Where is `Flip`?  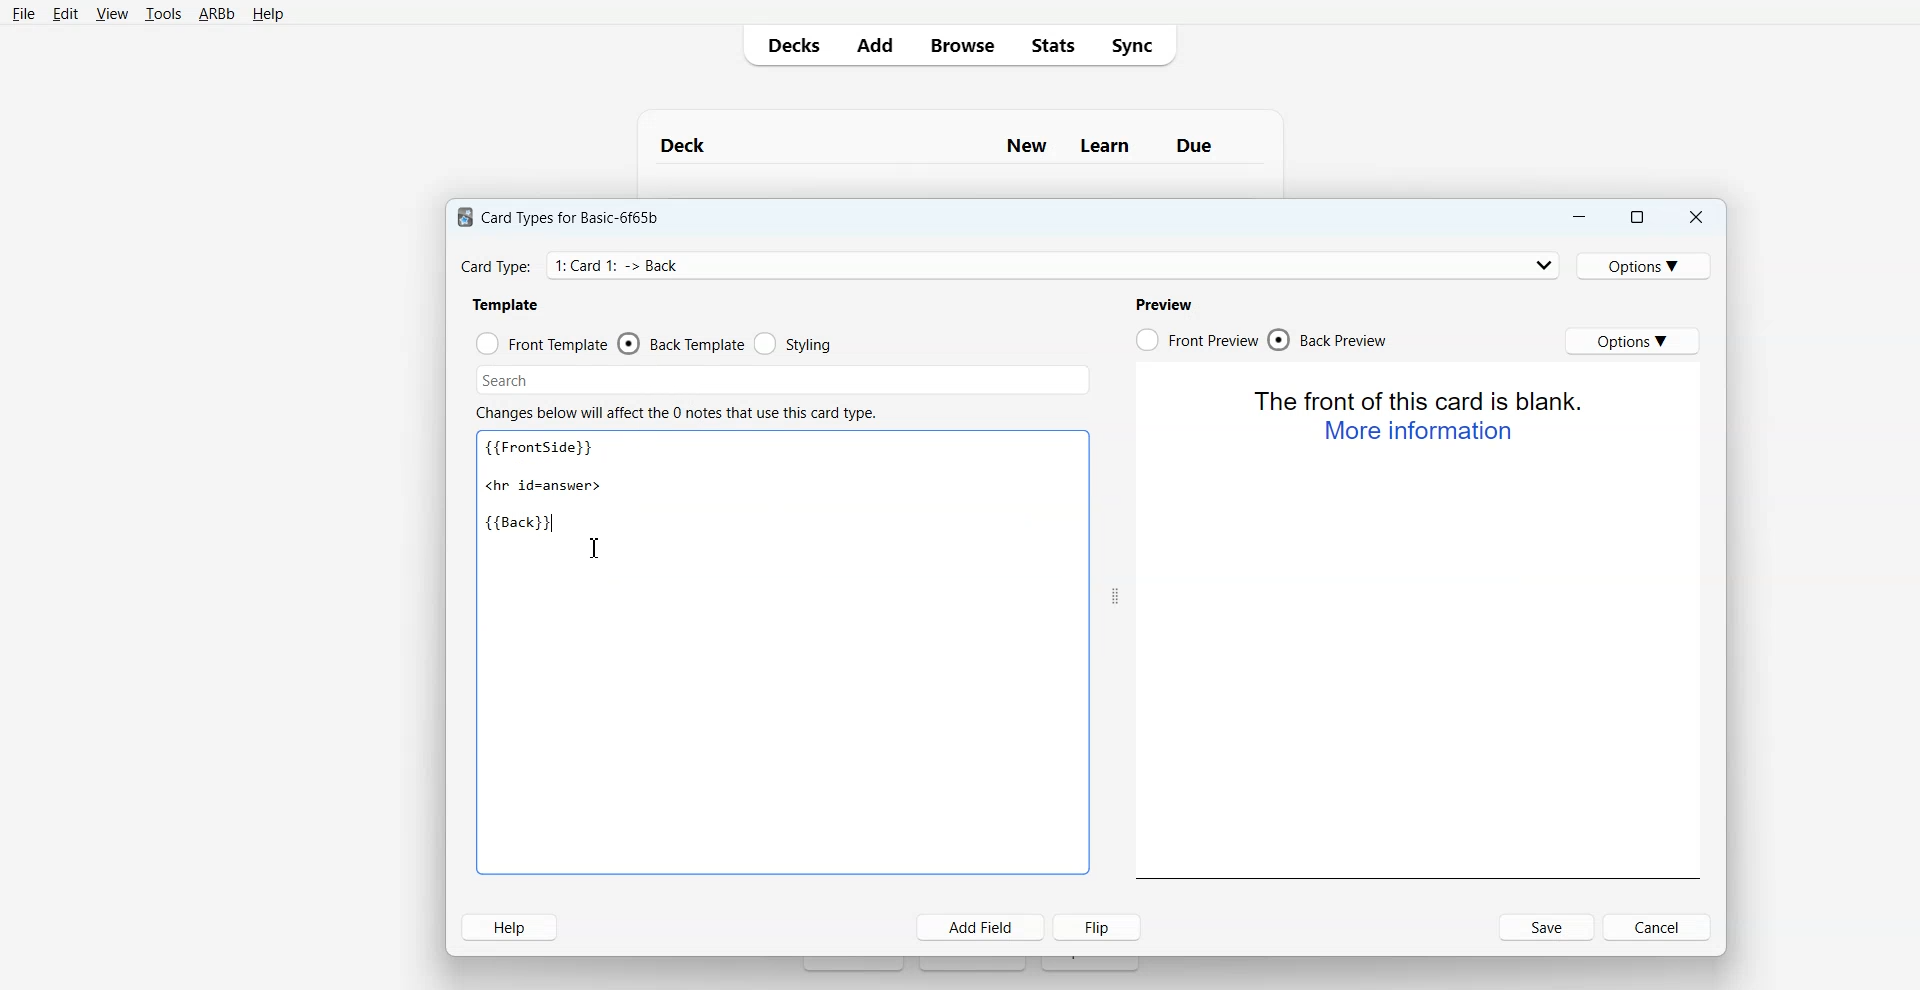
Flip is located at coordinates (1099, 927).